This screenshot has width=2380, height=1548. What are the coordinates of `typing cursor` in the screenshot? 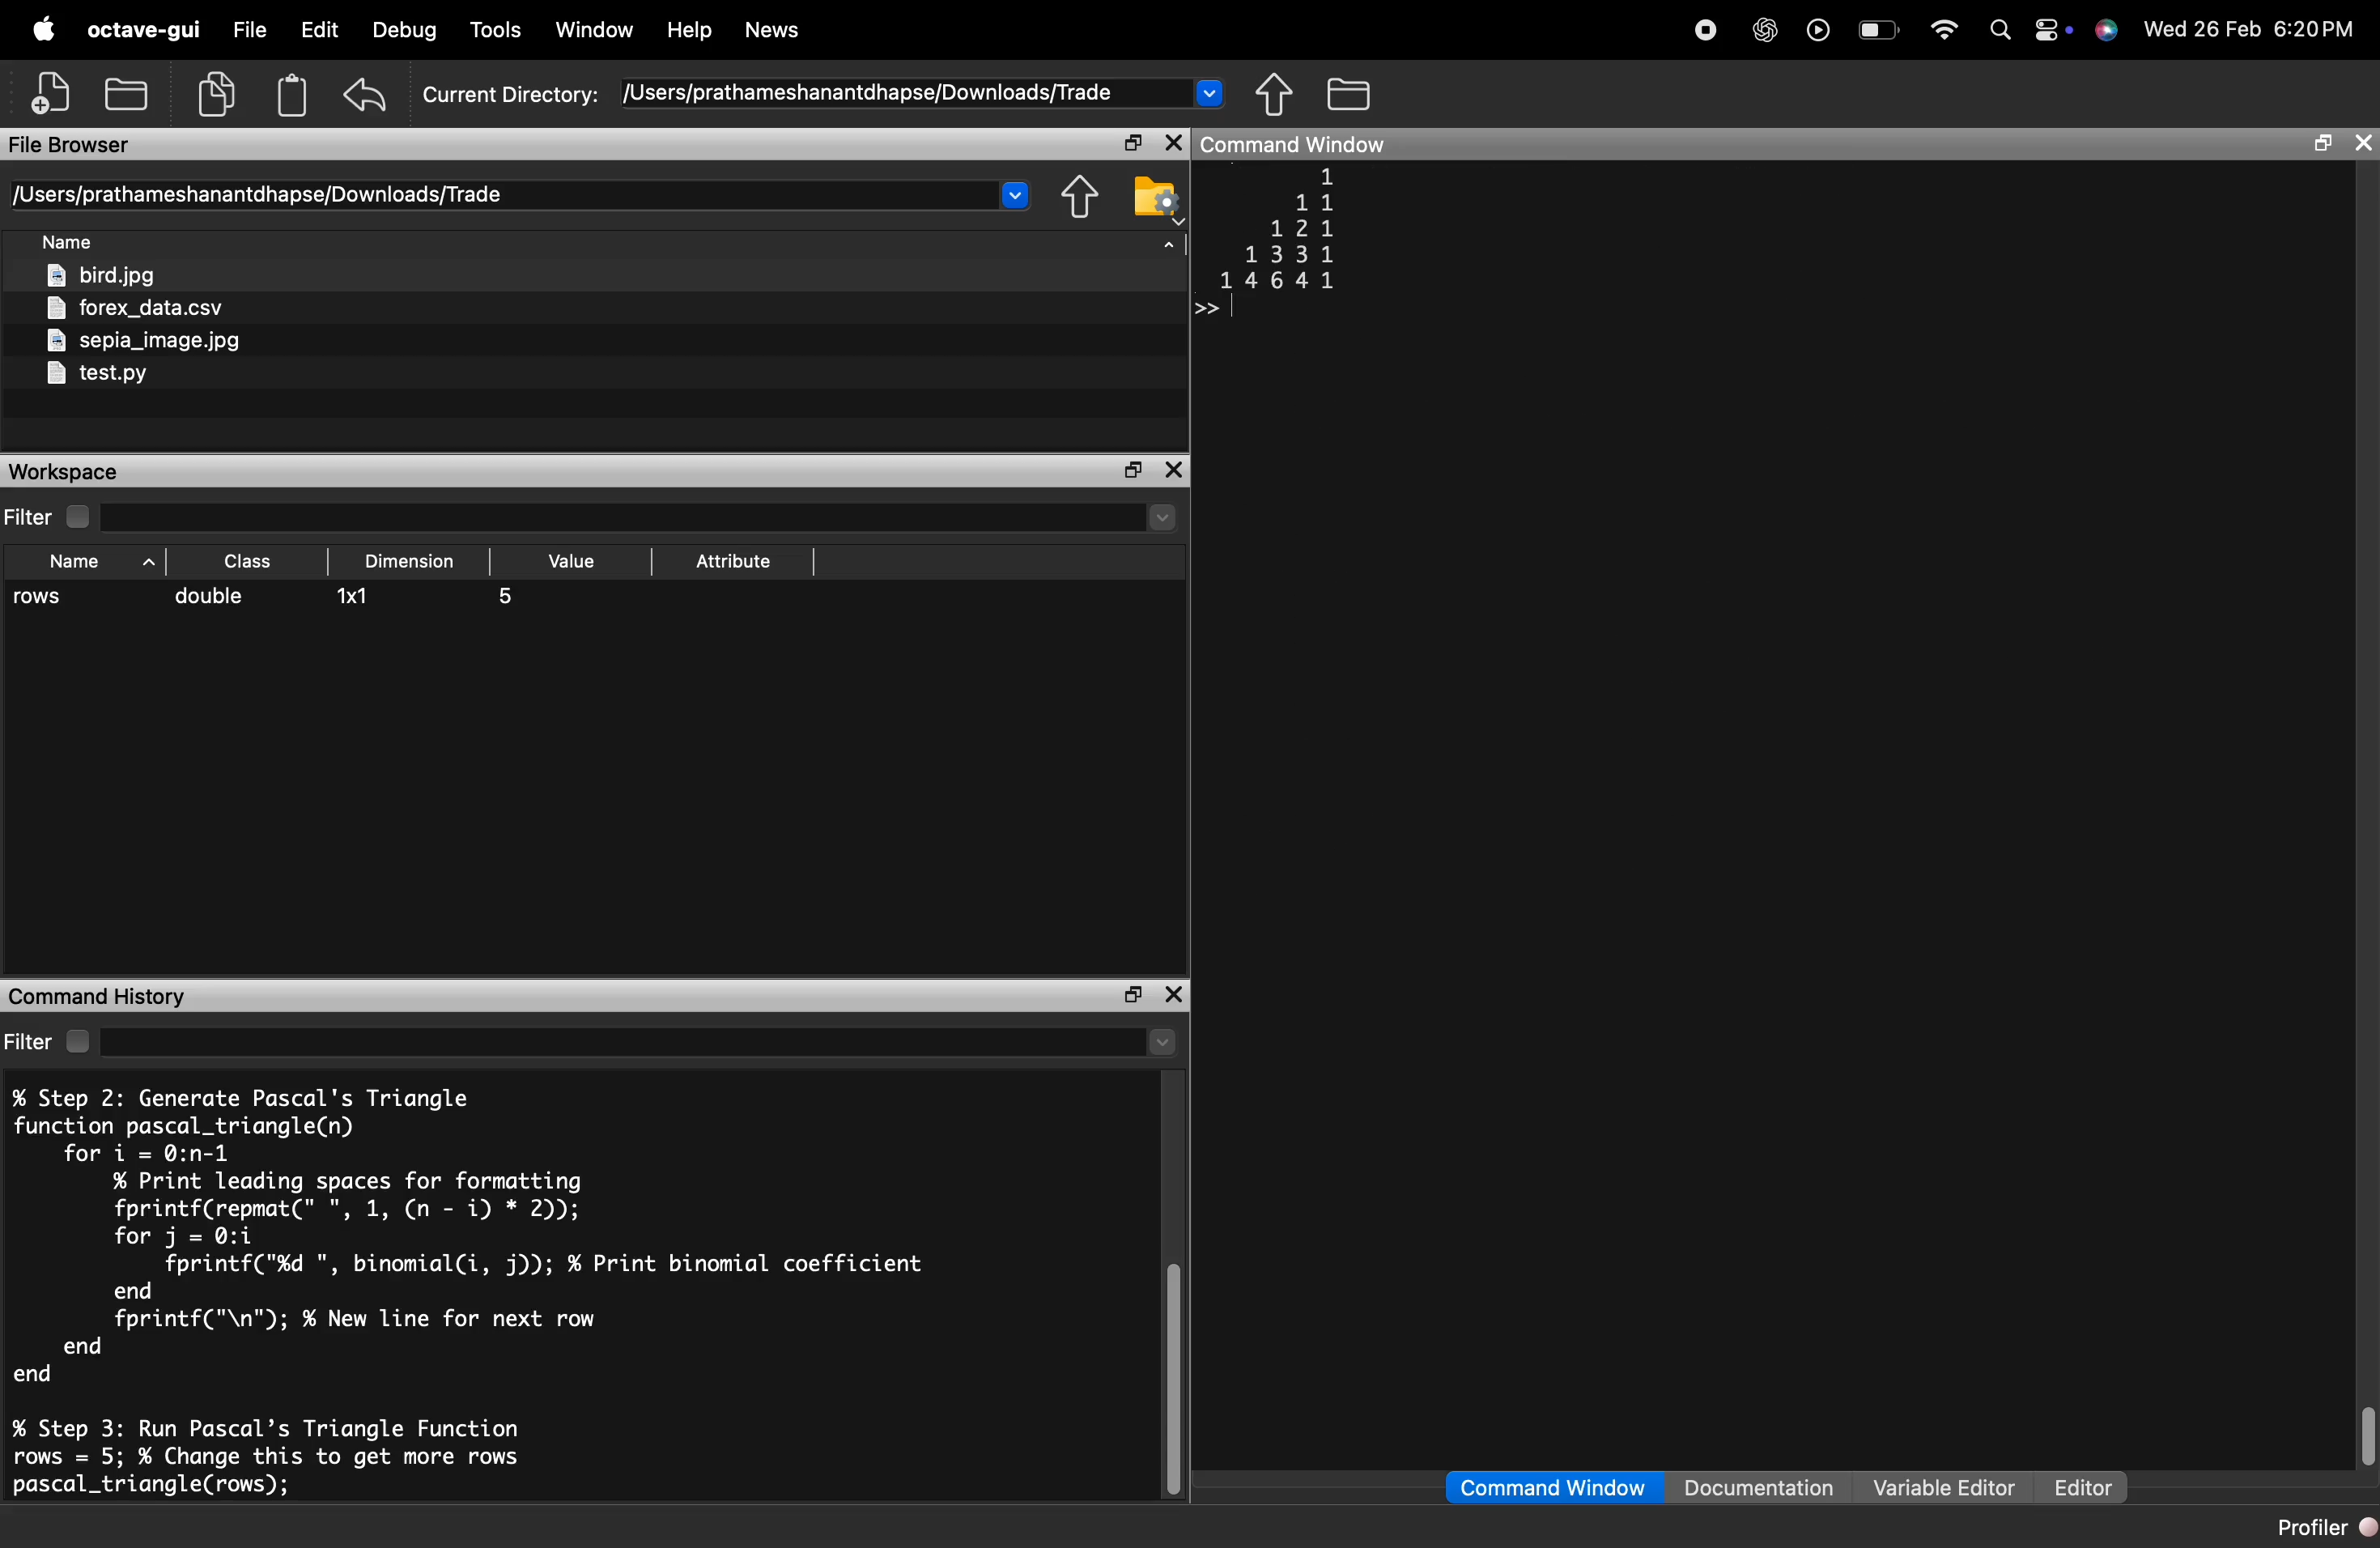 It's located at (1215, 308).